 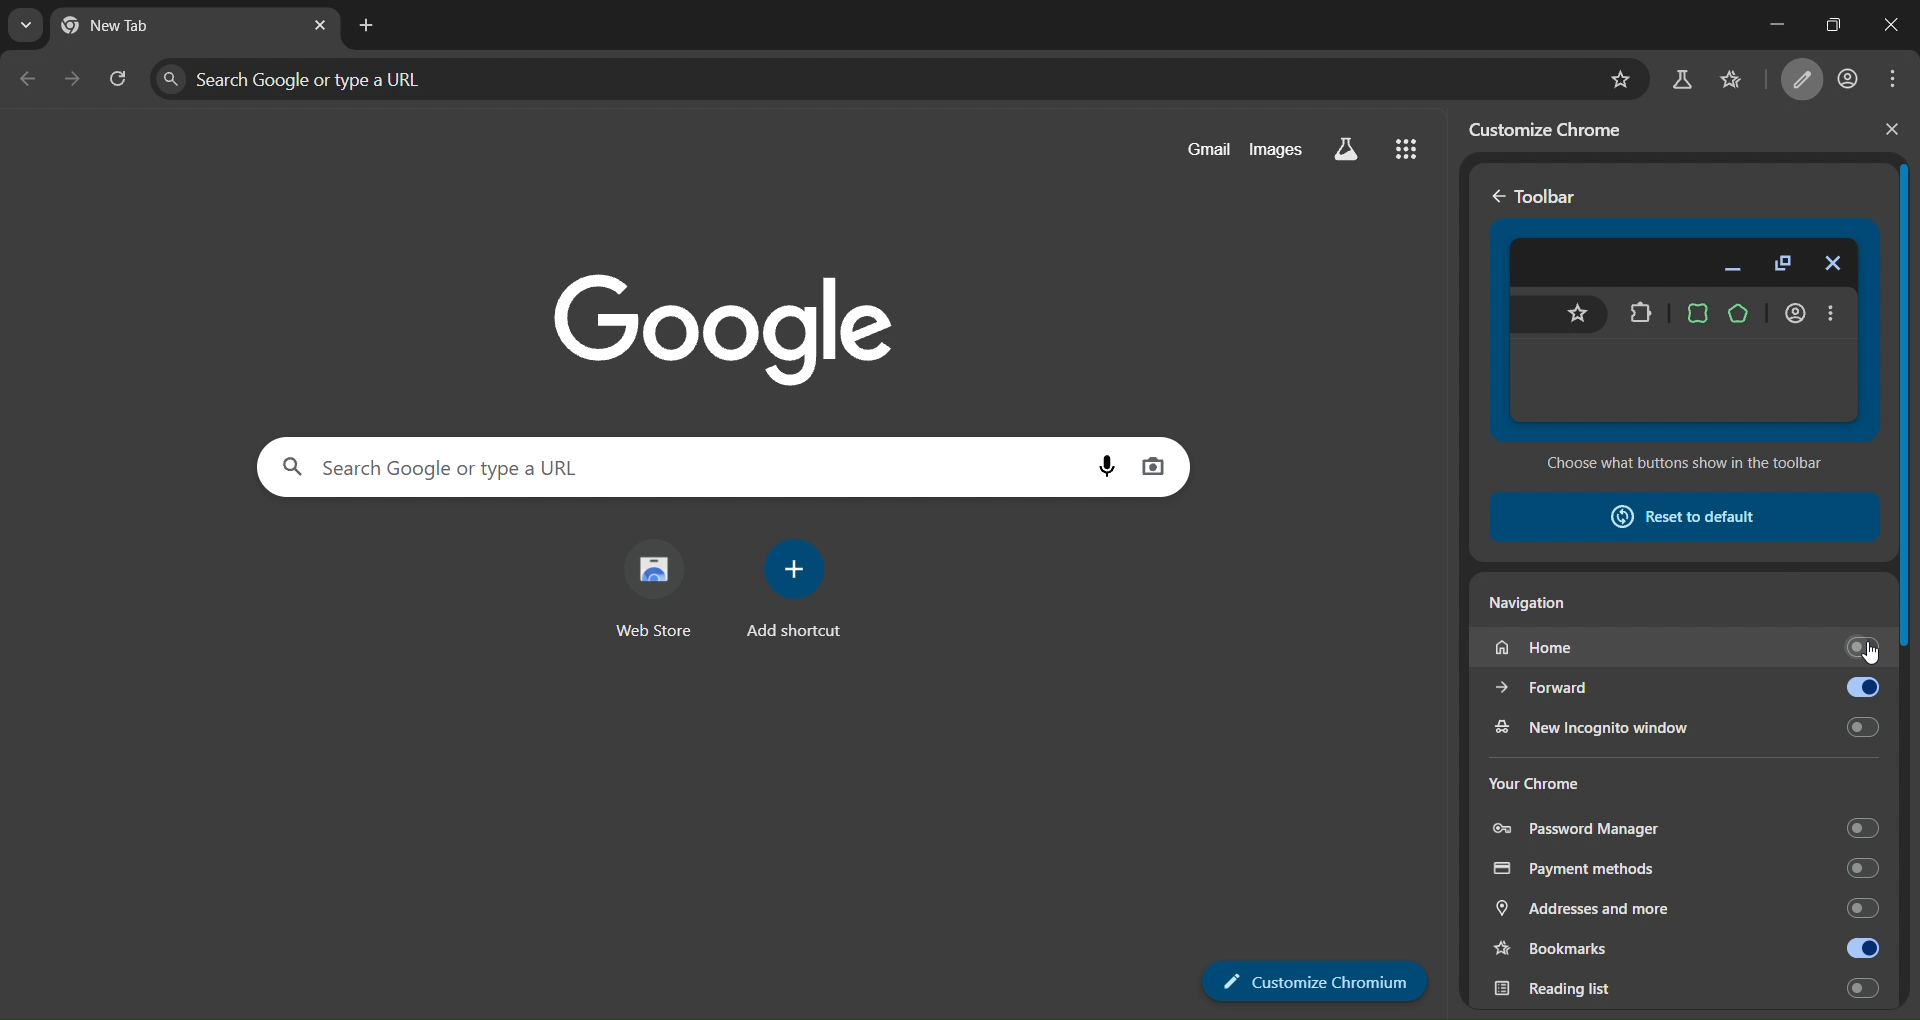 I want to click on reset todefault, so click(x=1669, y=516).